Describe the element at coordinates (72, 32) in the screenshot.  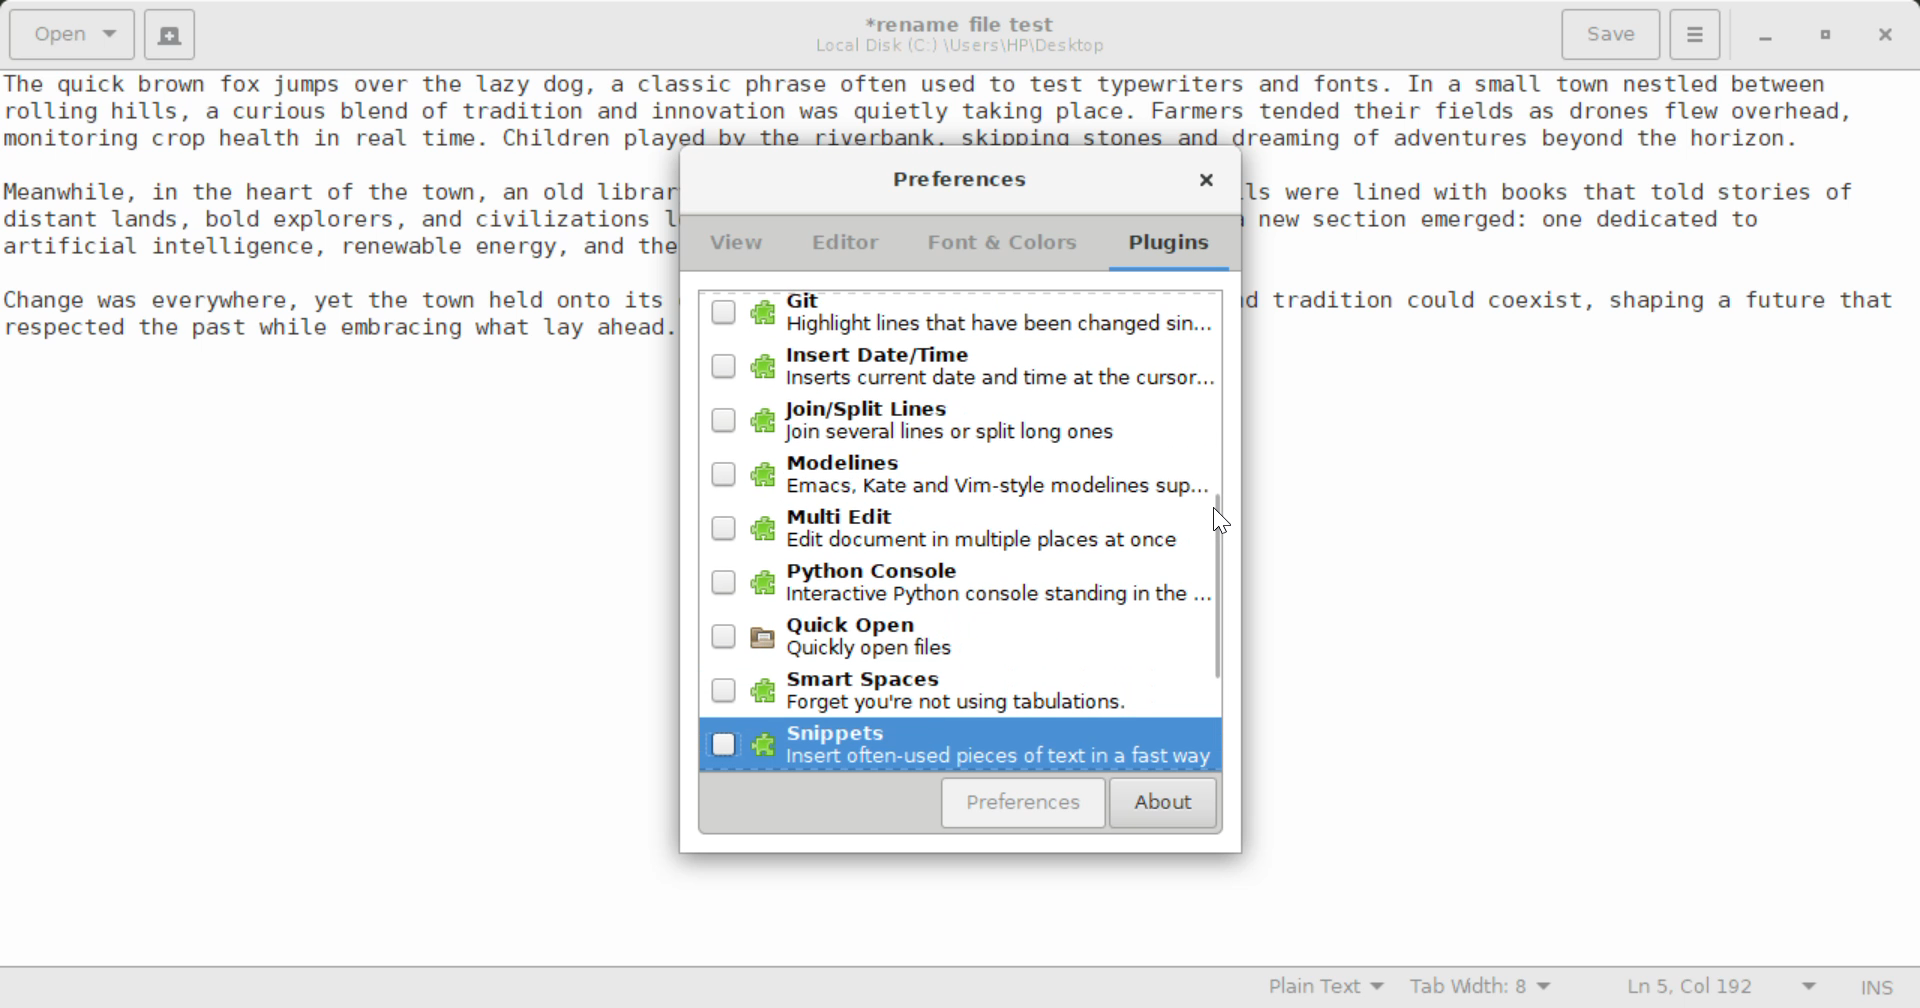
I see `Open Document` at that location.